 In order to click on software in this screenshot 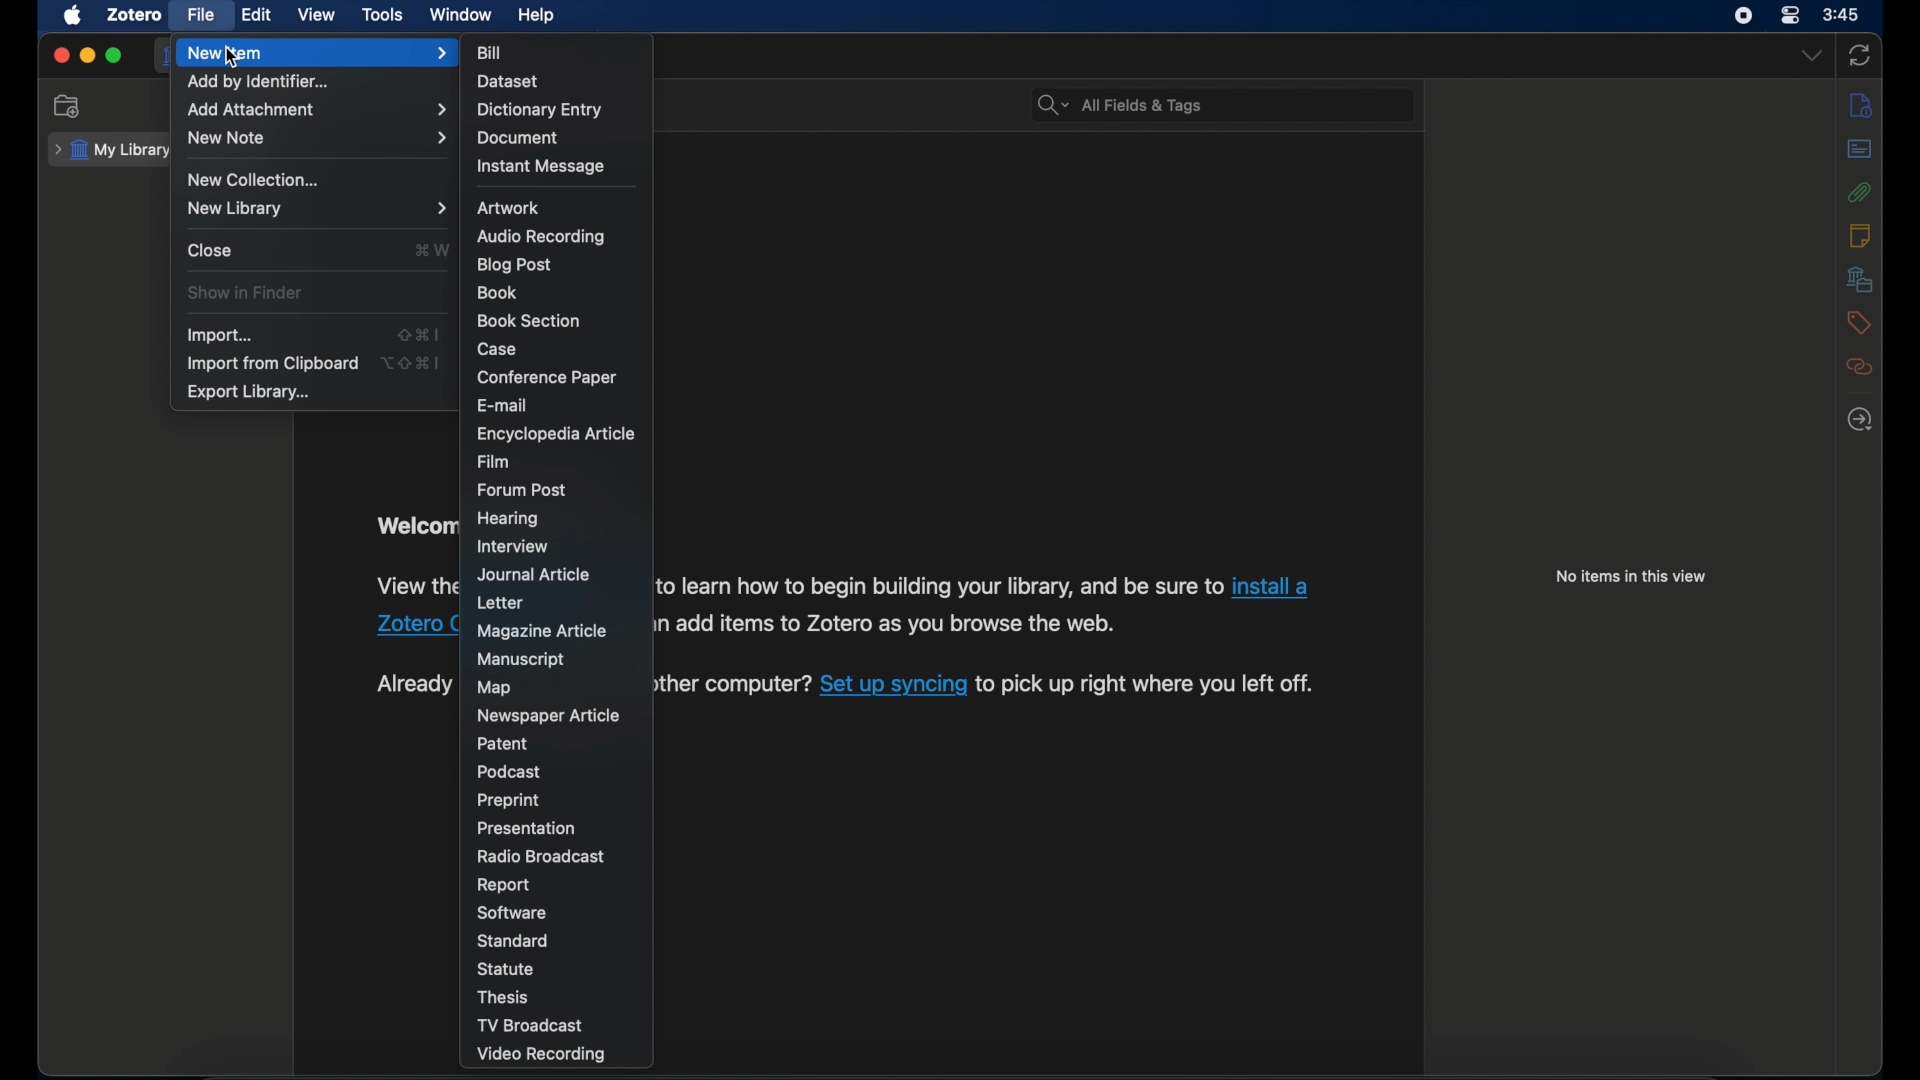, I will do `click(514, 914)`.